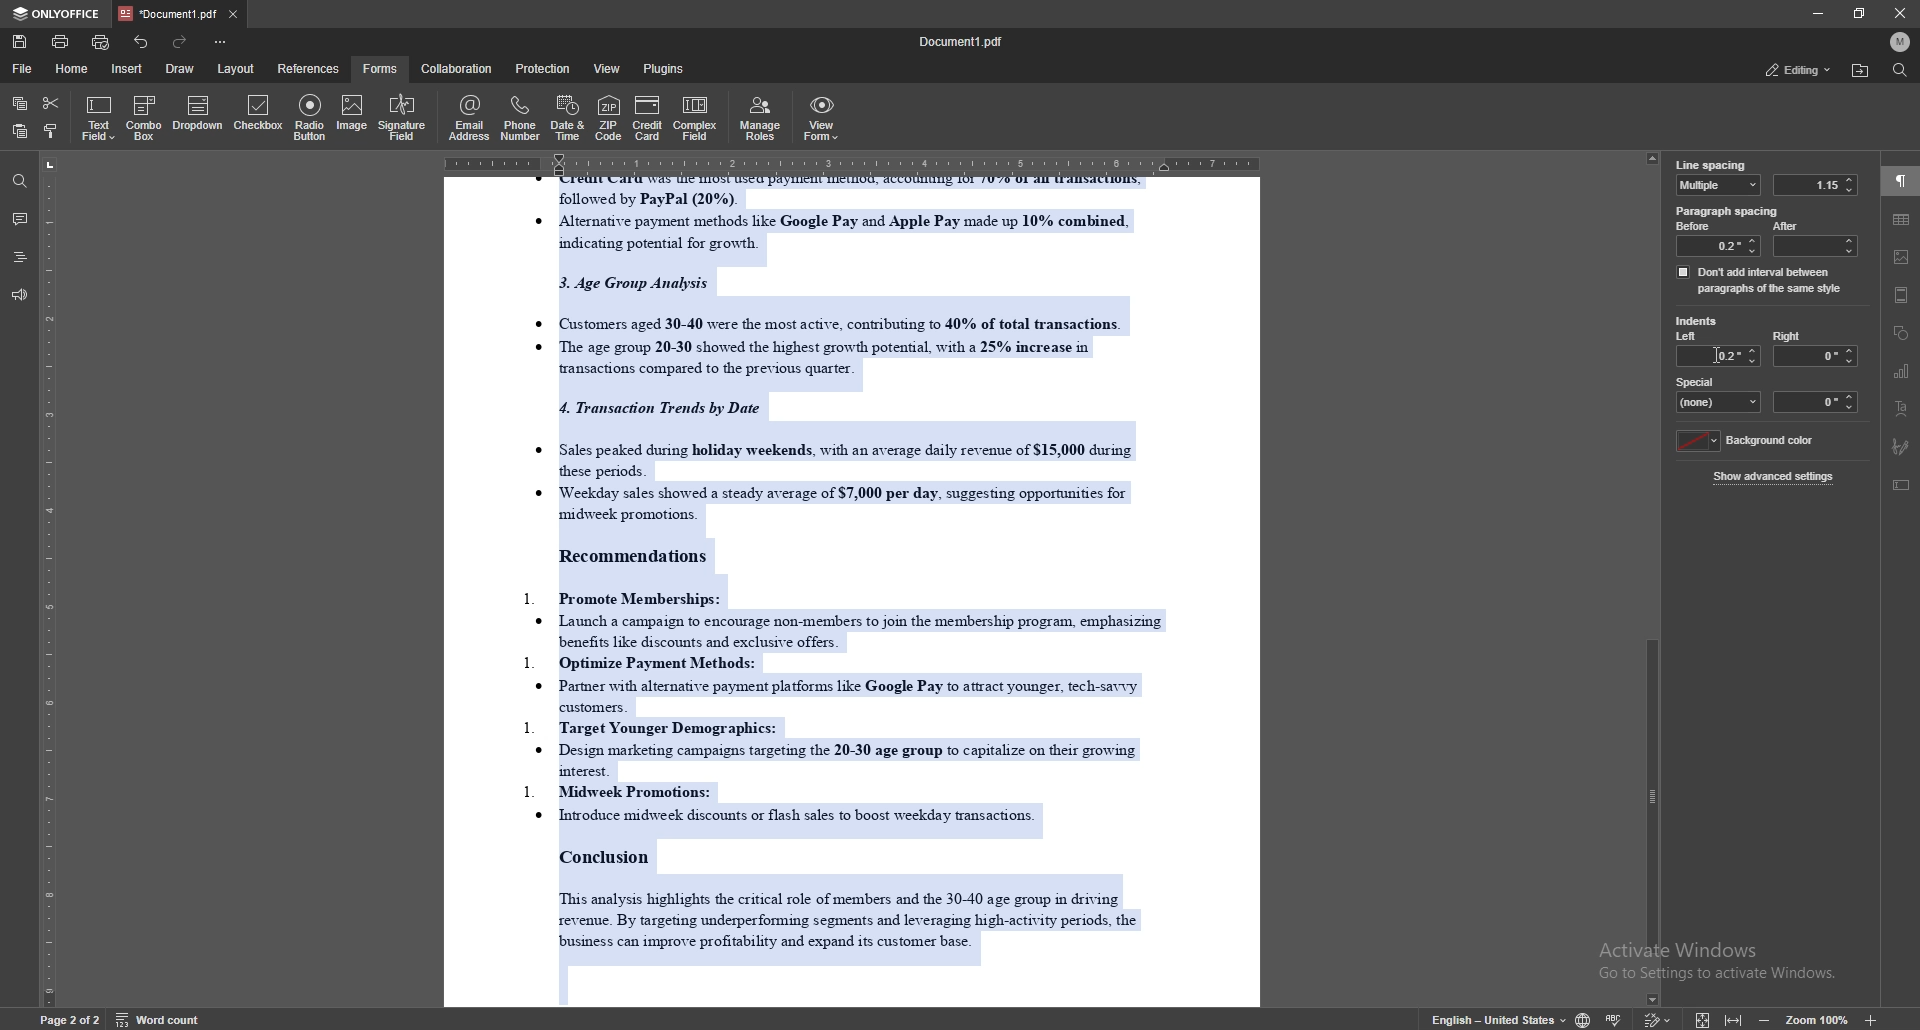  What do you see at coordinates (19, 219) in the screenshot?
I see `comment` at bounding box center [19, 219].